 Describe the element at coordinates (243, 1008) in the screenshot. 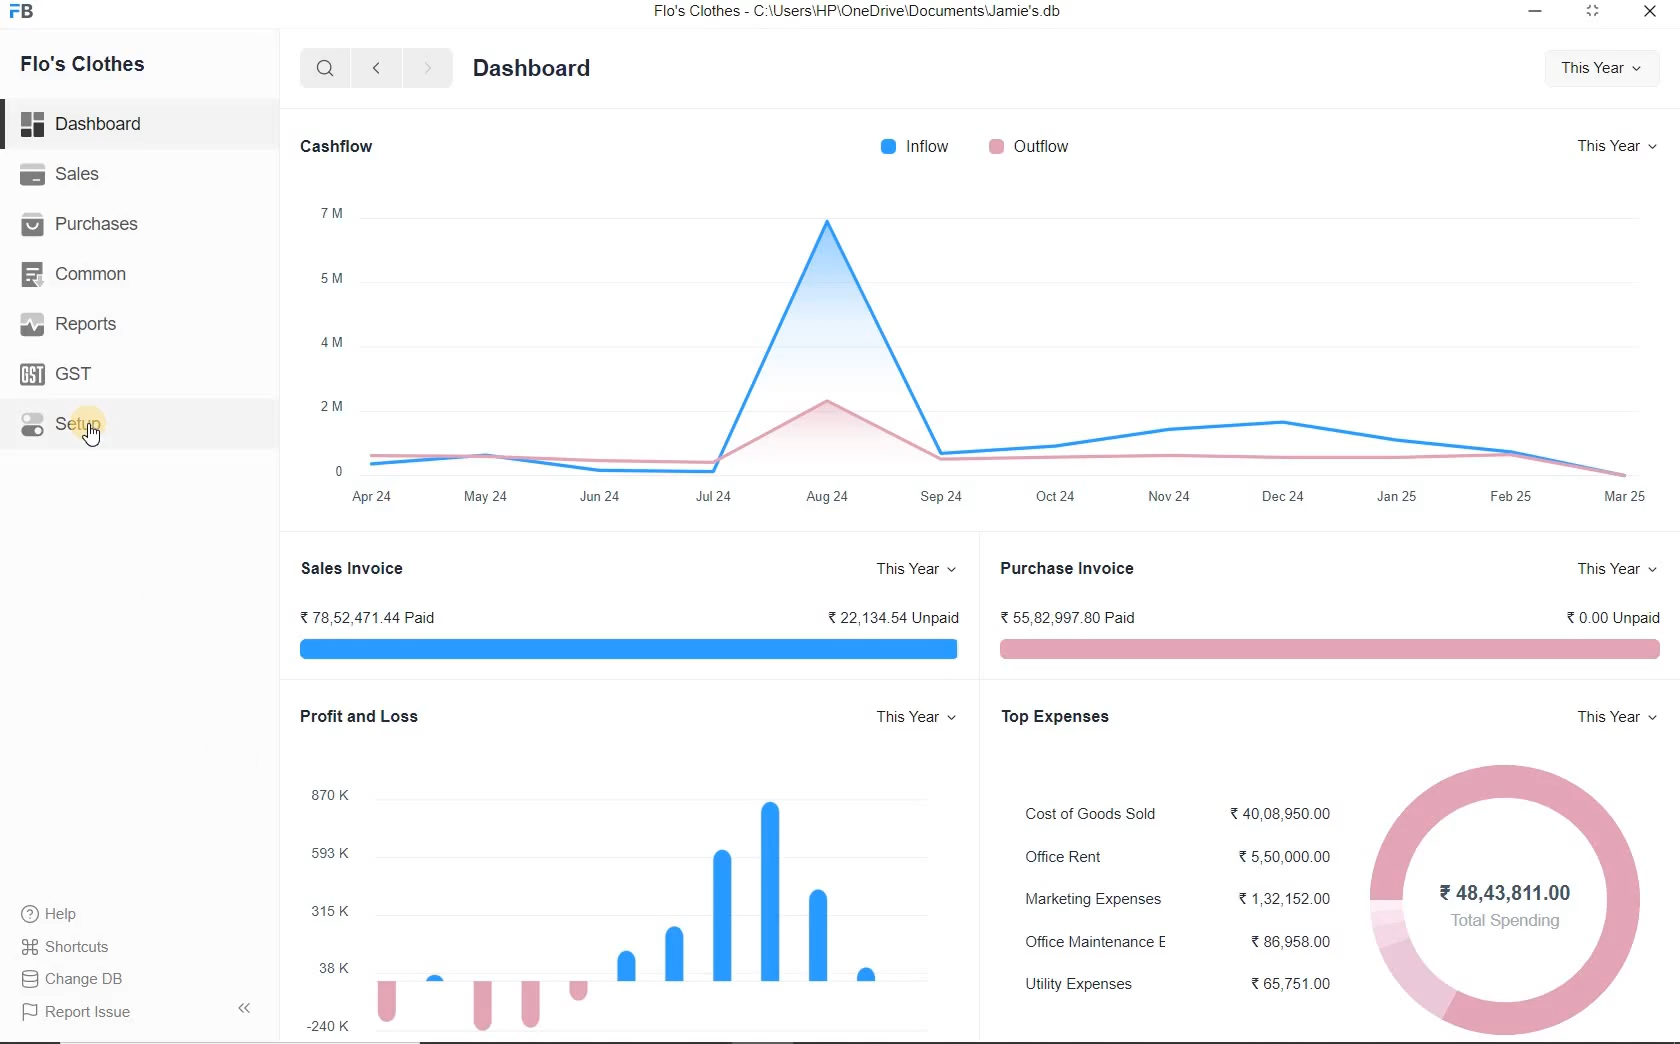

I see `Collpase` at that location.